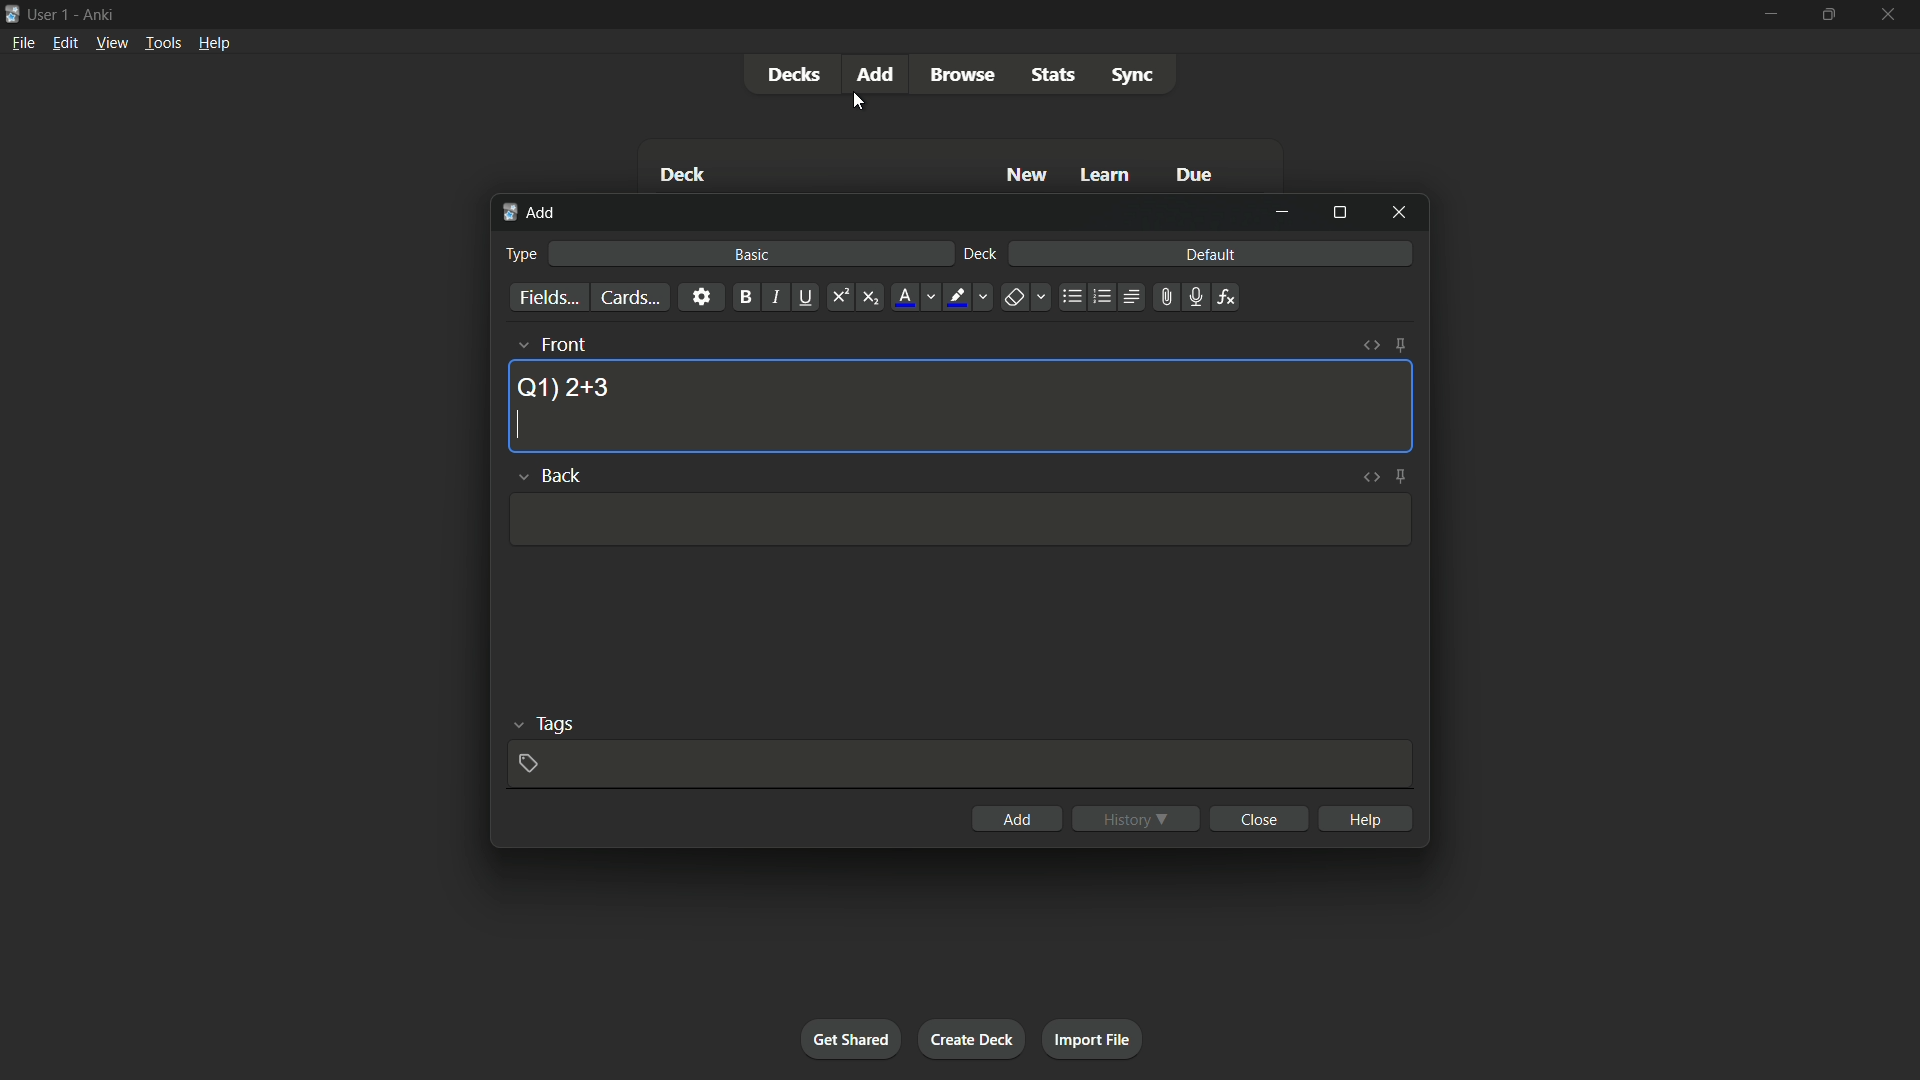  Describe the element at coordinates (870, 298) in the screenshot. I see `subscript` at that location.